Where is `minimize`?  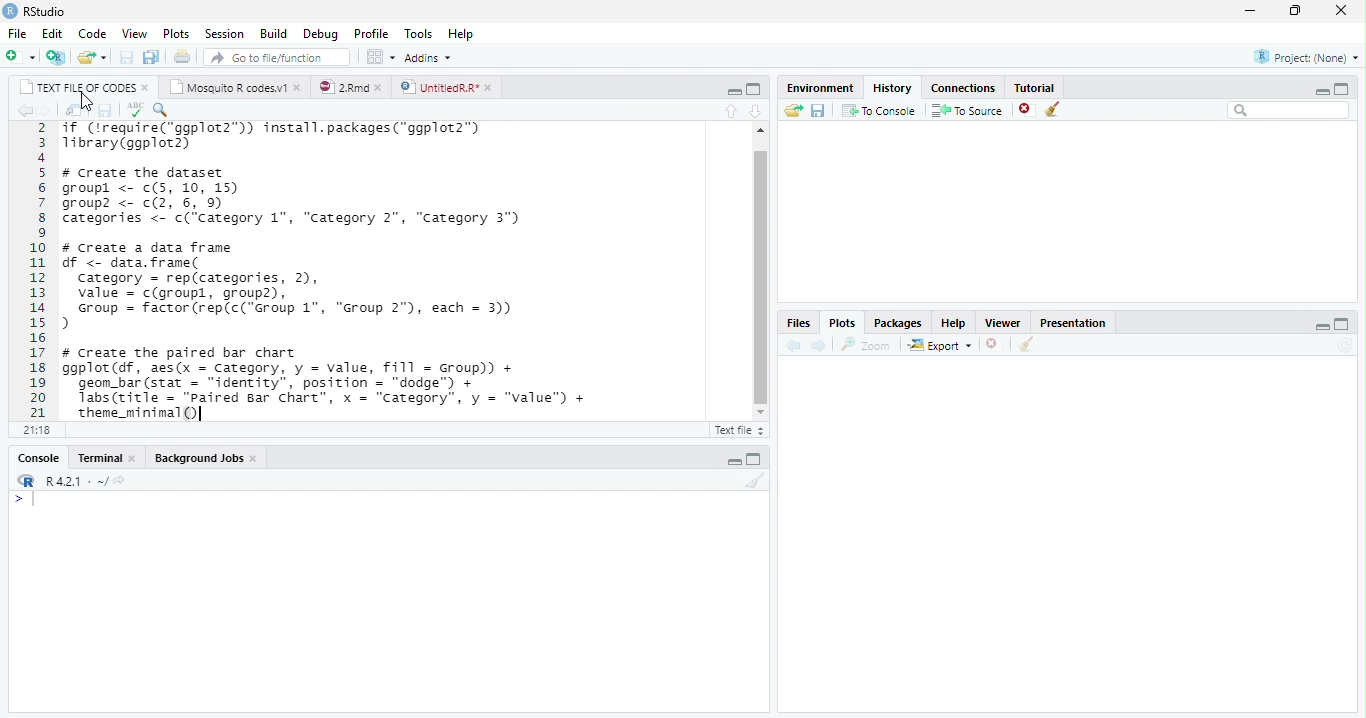 minimize is located at coordinates (1324, 326).